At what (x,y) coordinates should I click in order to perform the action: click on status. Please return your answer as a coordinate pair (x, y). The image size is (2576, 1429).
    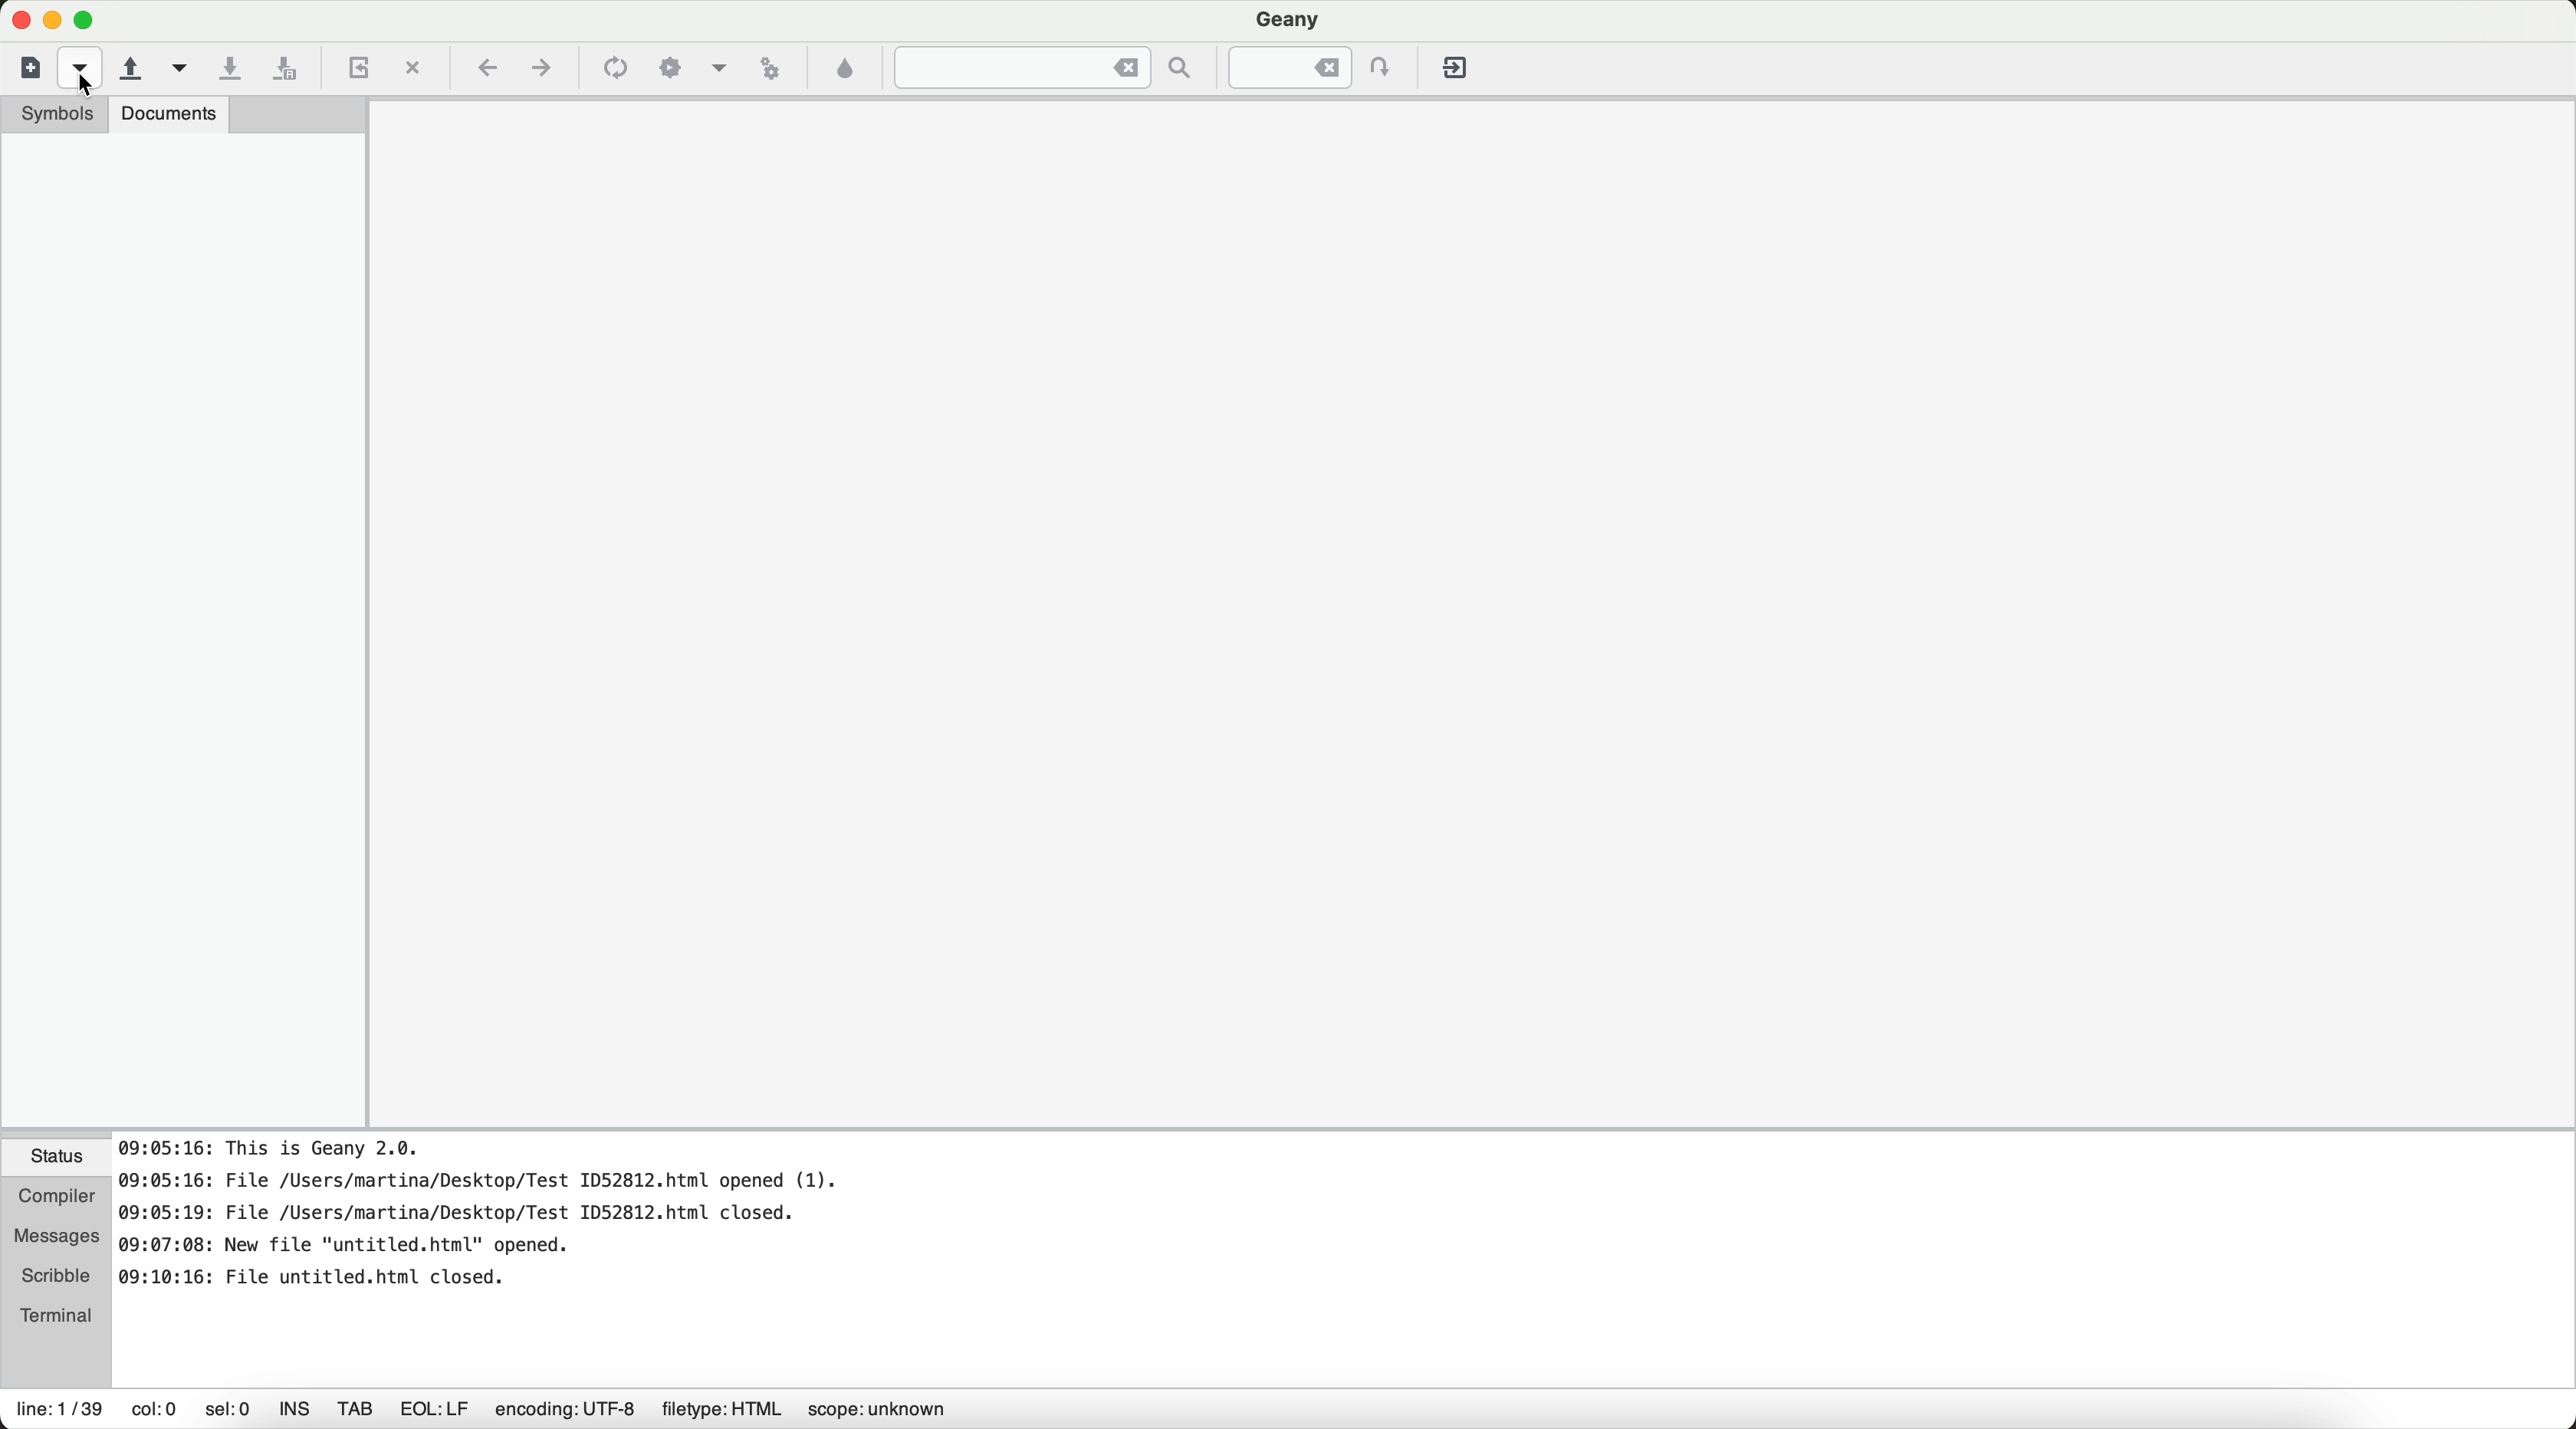
    Looking at the image, I should click on (53, 1158).